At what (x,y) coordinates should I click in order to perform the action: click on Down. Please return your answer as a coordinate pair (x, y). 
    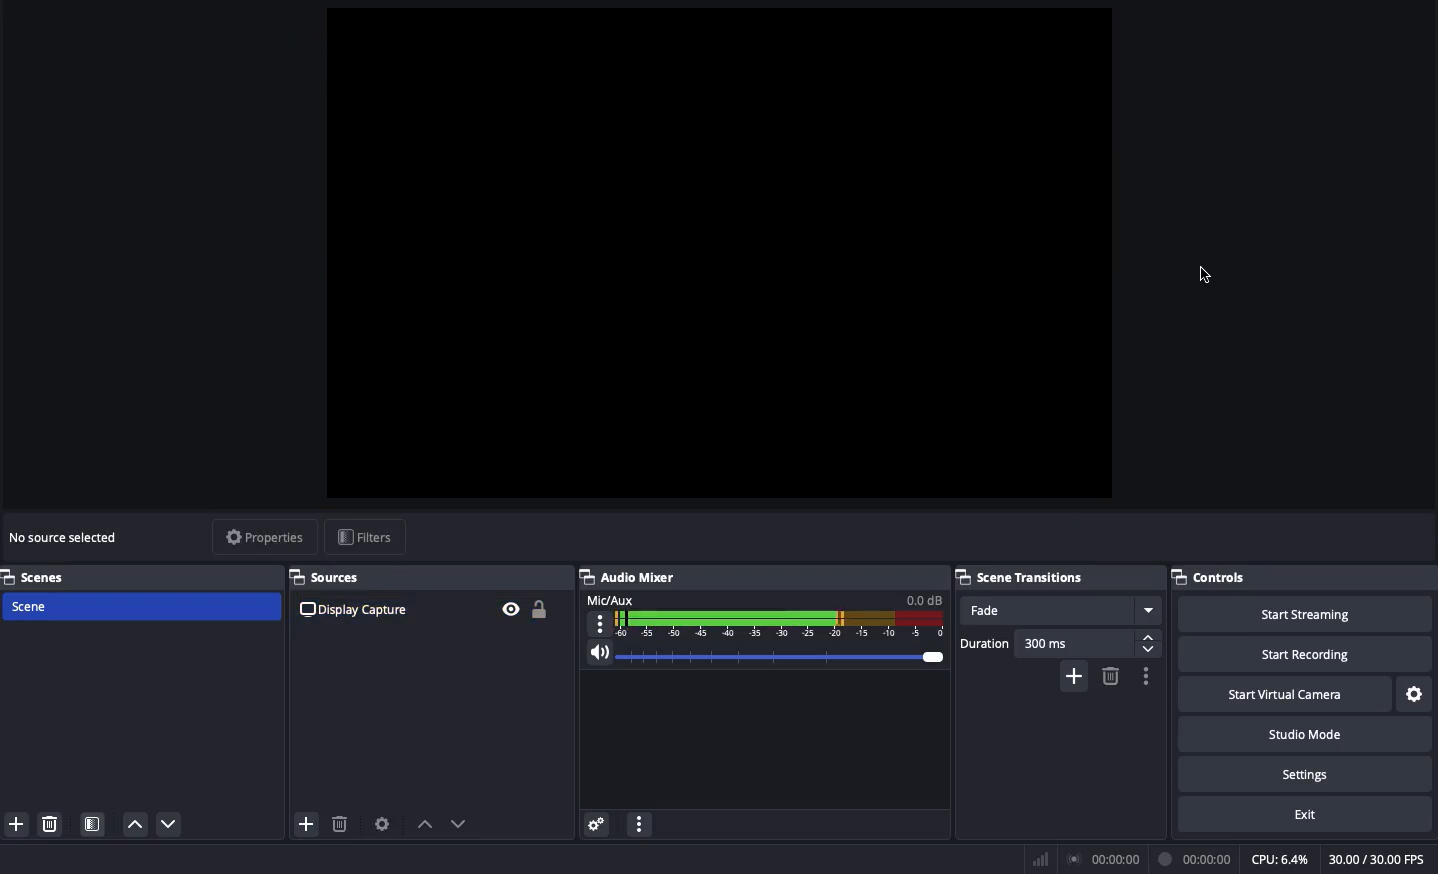
    Looking at the image, I should click on (463, 826).